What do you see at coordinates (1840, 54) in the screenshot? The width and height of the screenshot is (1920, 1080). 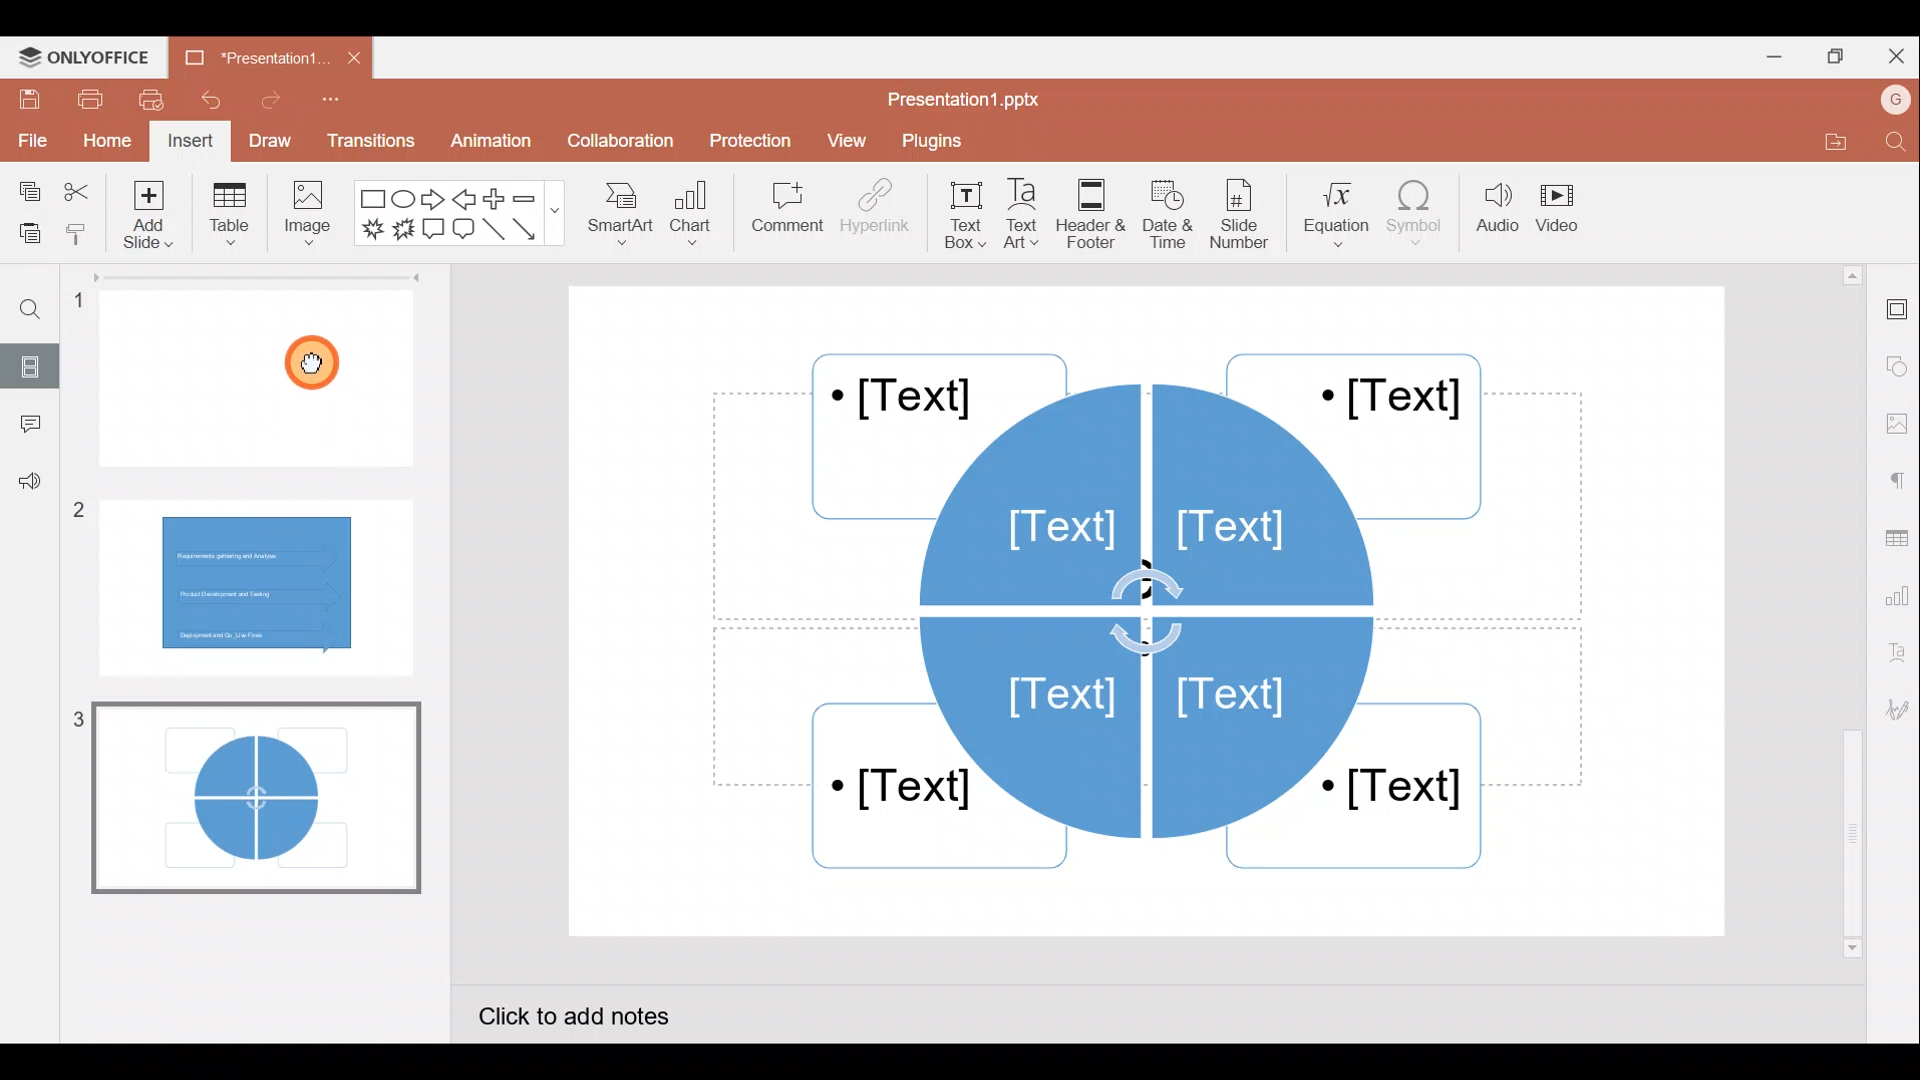 I see `Maximize` at bounding box center [1840, 54].